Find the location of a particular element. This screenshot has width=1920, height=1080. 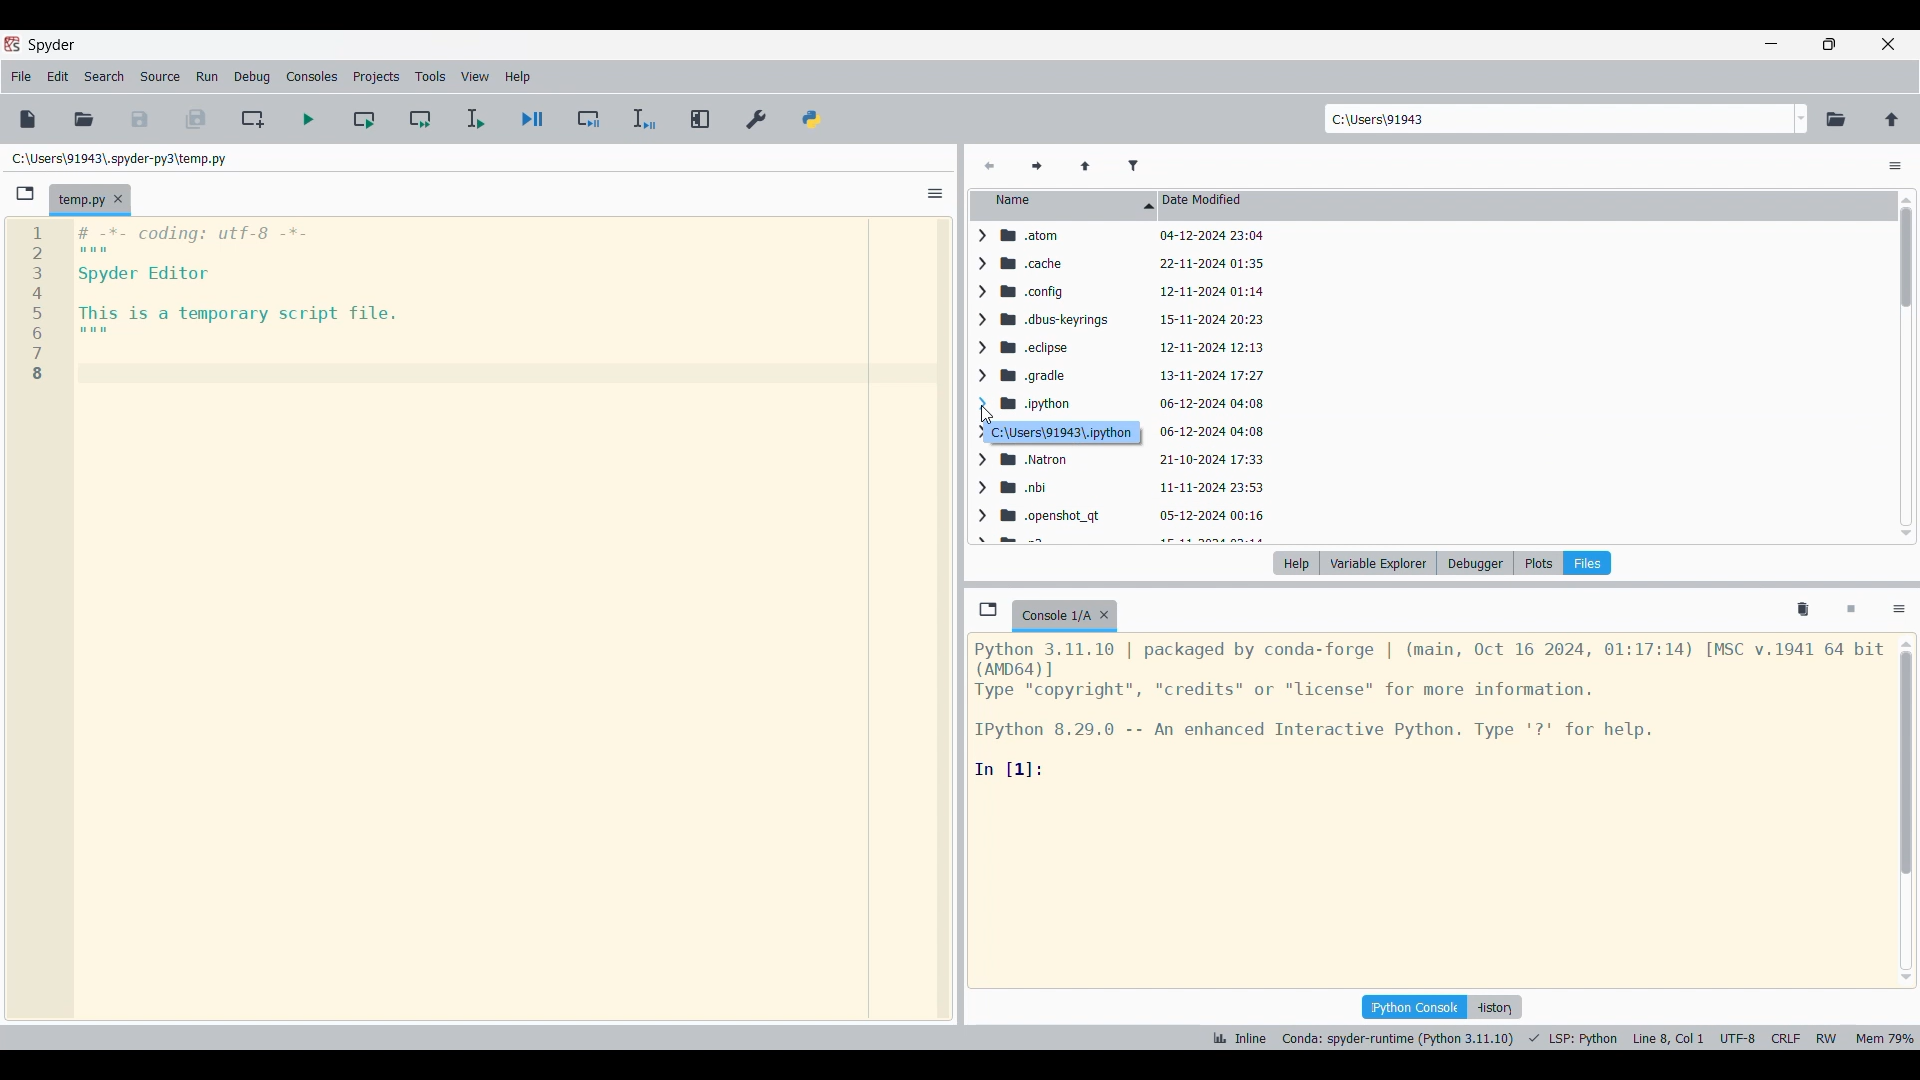

Variable explorer is located at coordinates (1379, 563).